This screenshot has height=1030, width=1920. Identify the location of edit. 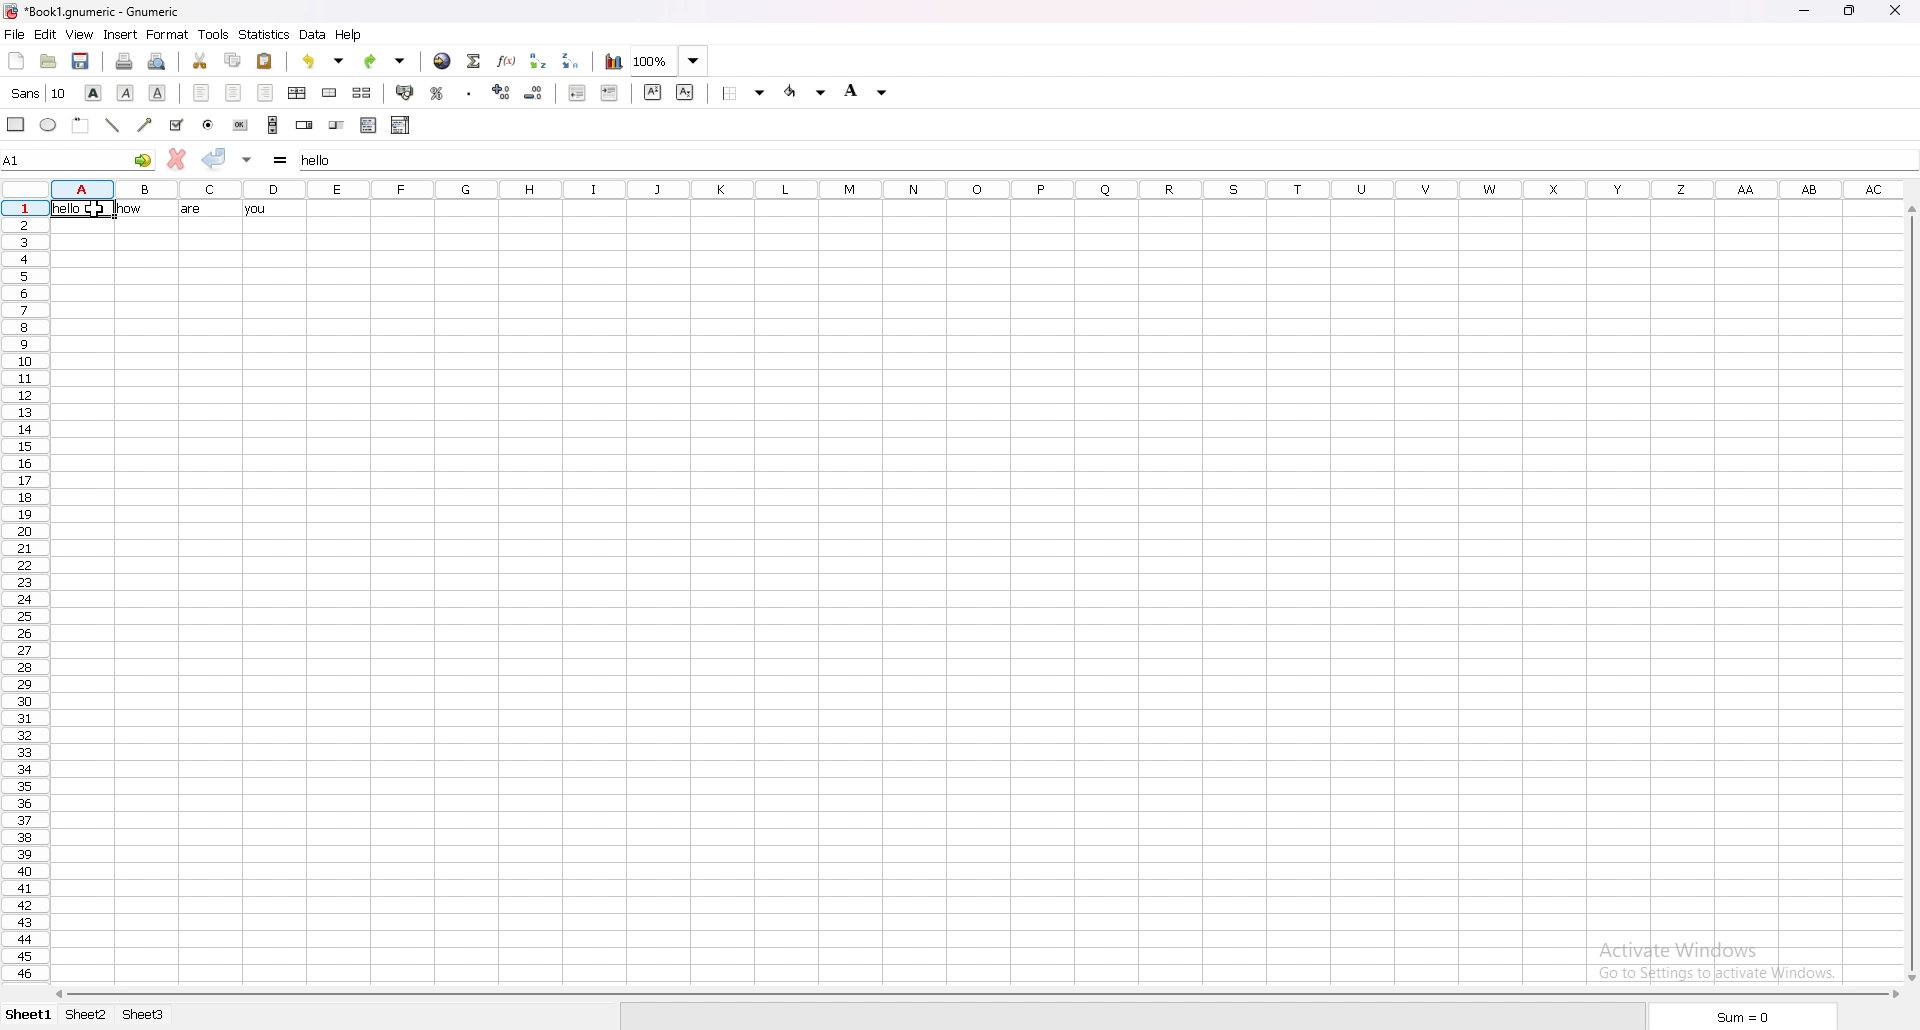
(46, 33).